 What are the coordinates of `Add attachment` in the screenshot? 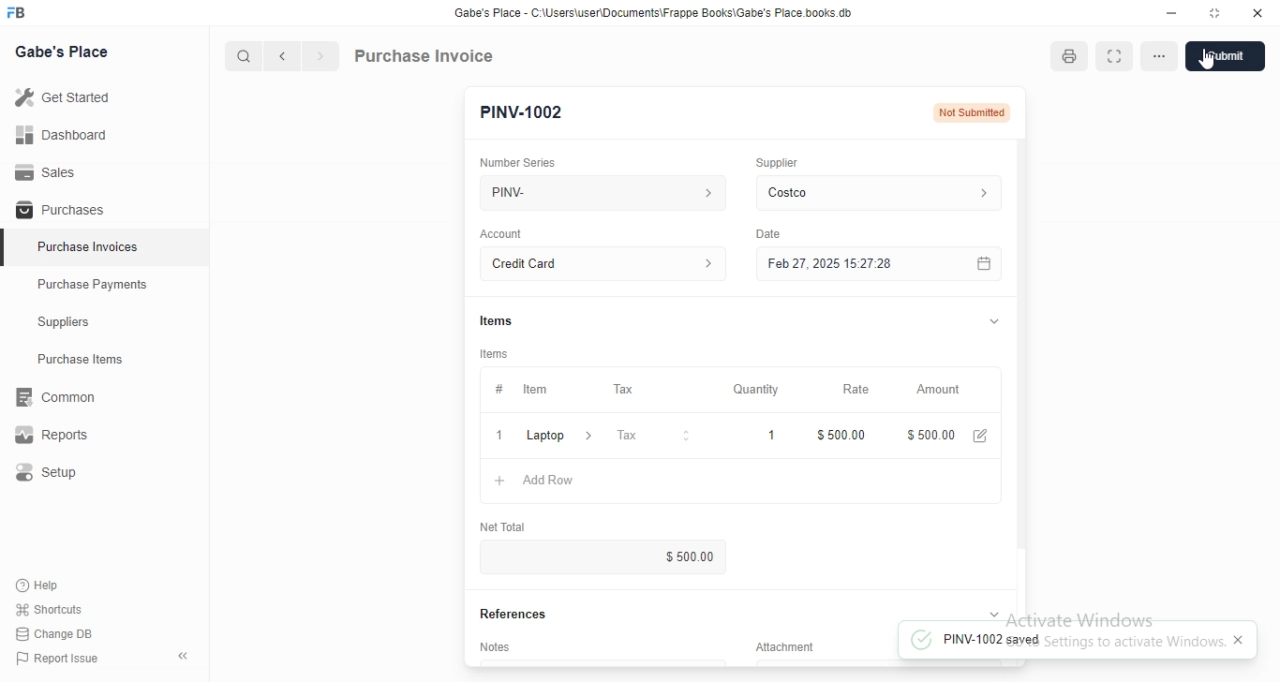 It's located at (879, 662).